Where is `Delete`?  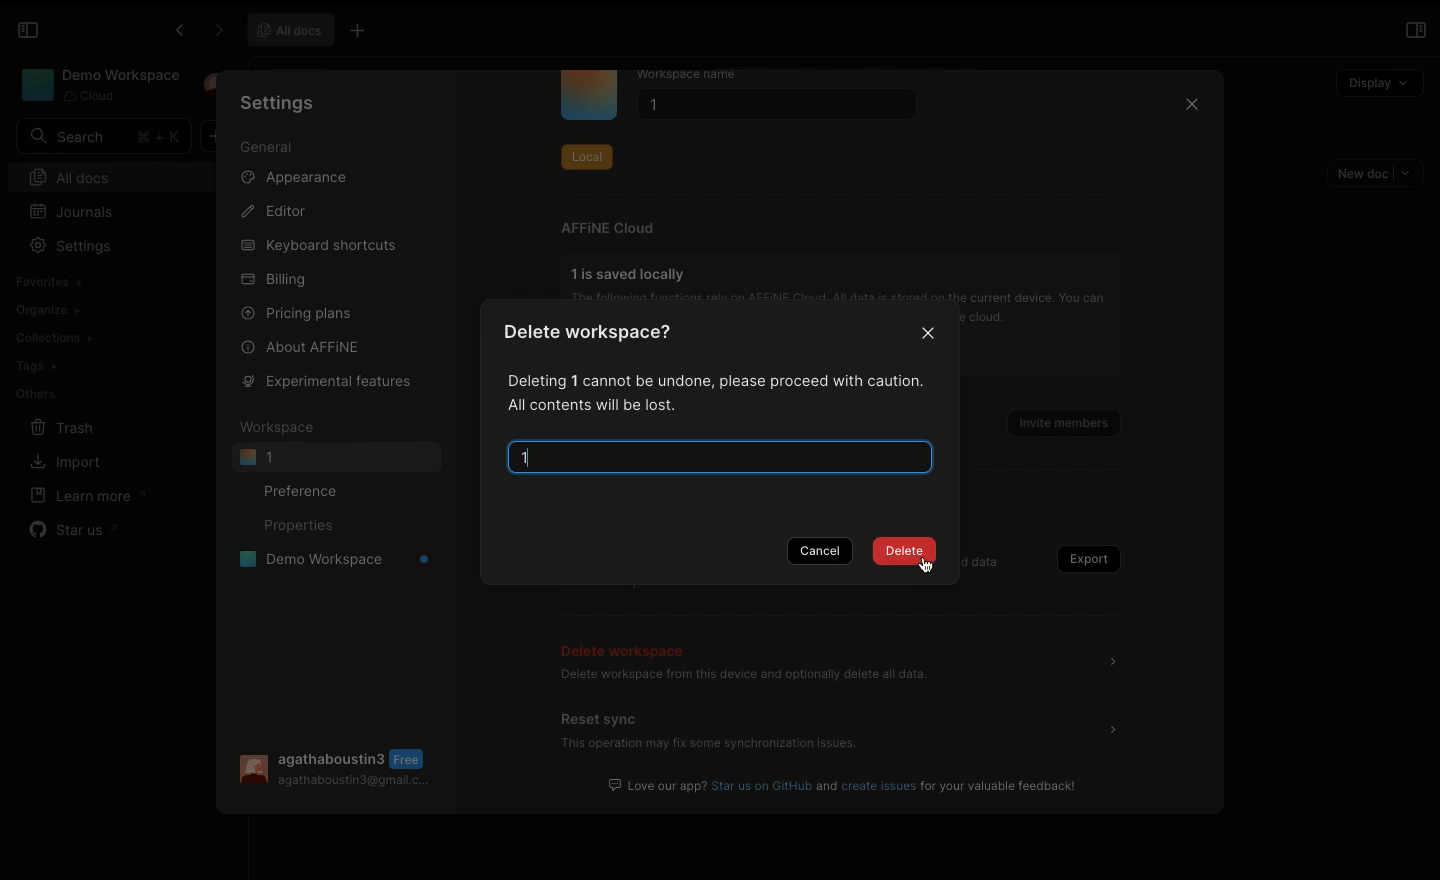 Delete is located at coordinates (904, 553).